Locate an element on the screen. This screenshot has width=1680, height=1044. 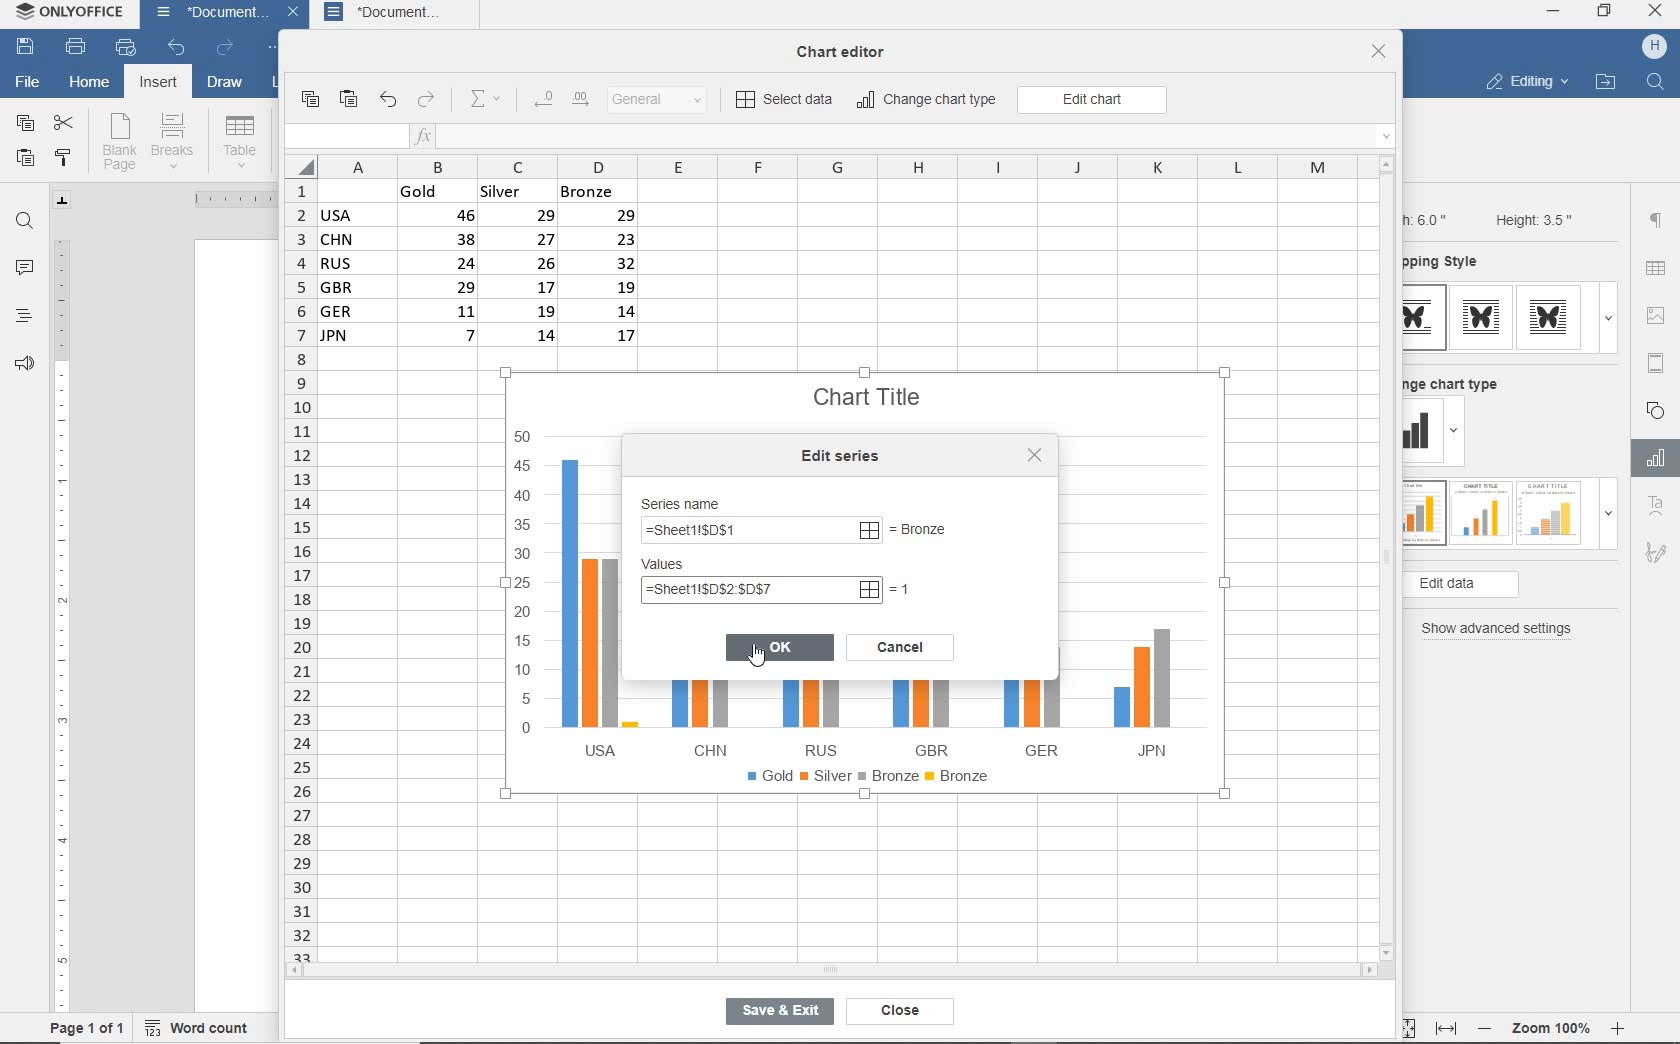
save & exit is located at coordinates (776, 1015).